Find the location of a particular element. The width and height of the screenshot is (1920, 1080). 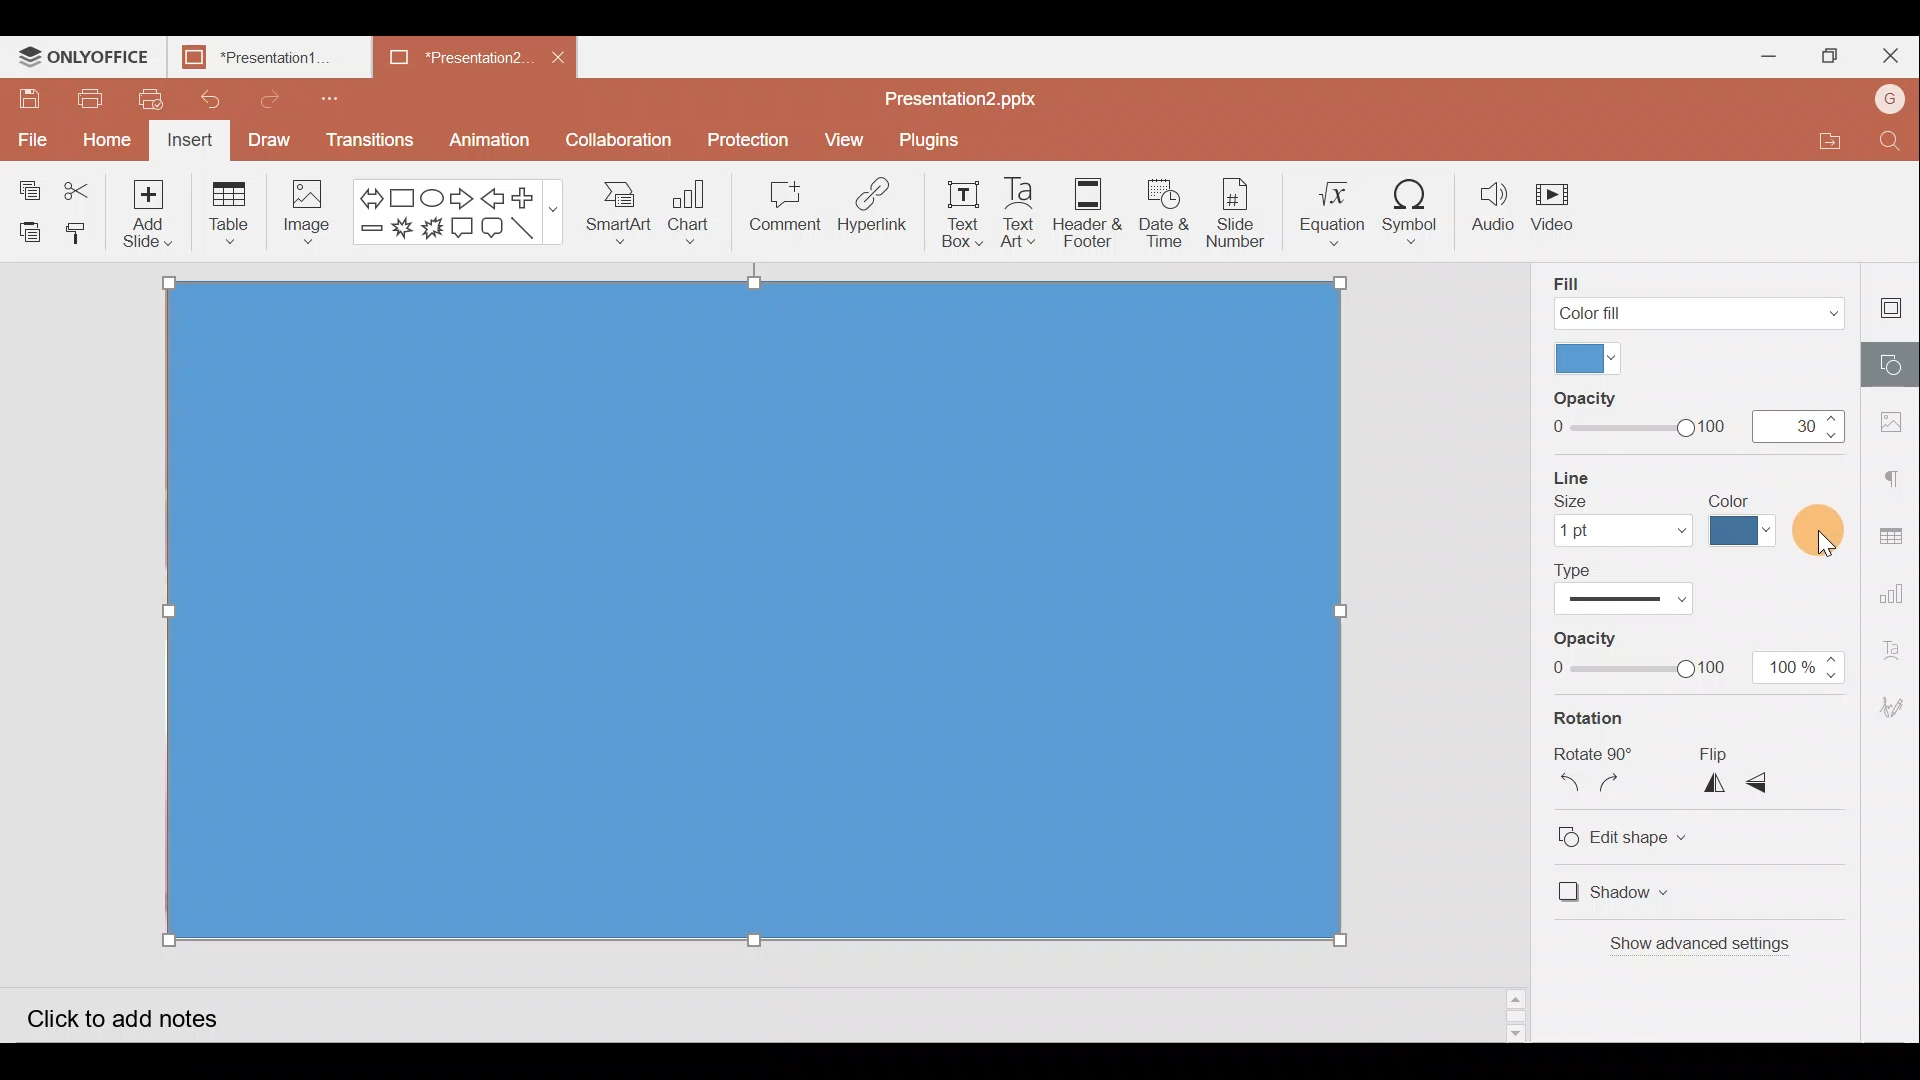

Chart is located at coordinates (686, 216).